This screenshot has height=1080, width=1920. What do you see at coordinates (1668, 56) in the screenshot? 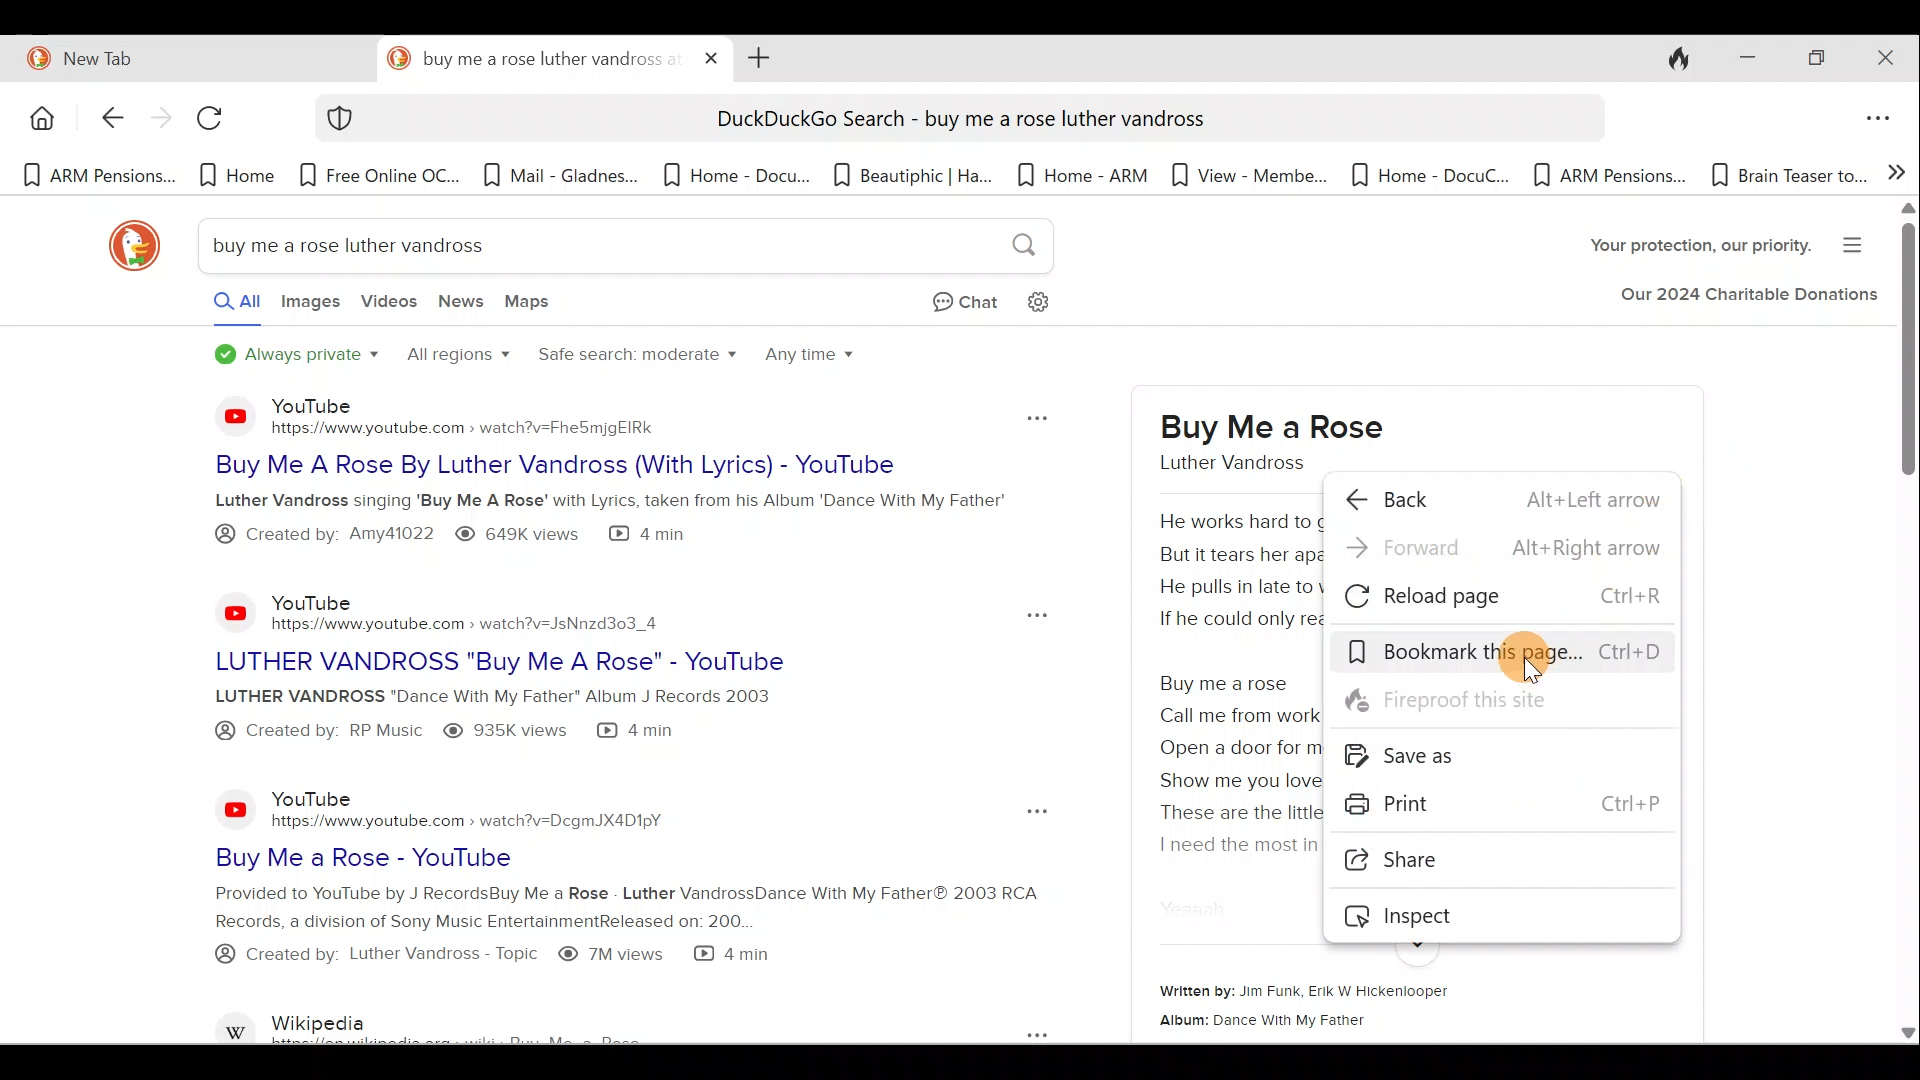
I see `Close tabs and clear data` at bounding box center [1668, 56].